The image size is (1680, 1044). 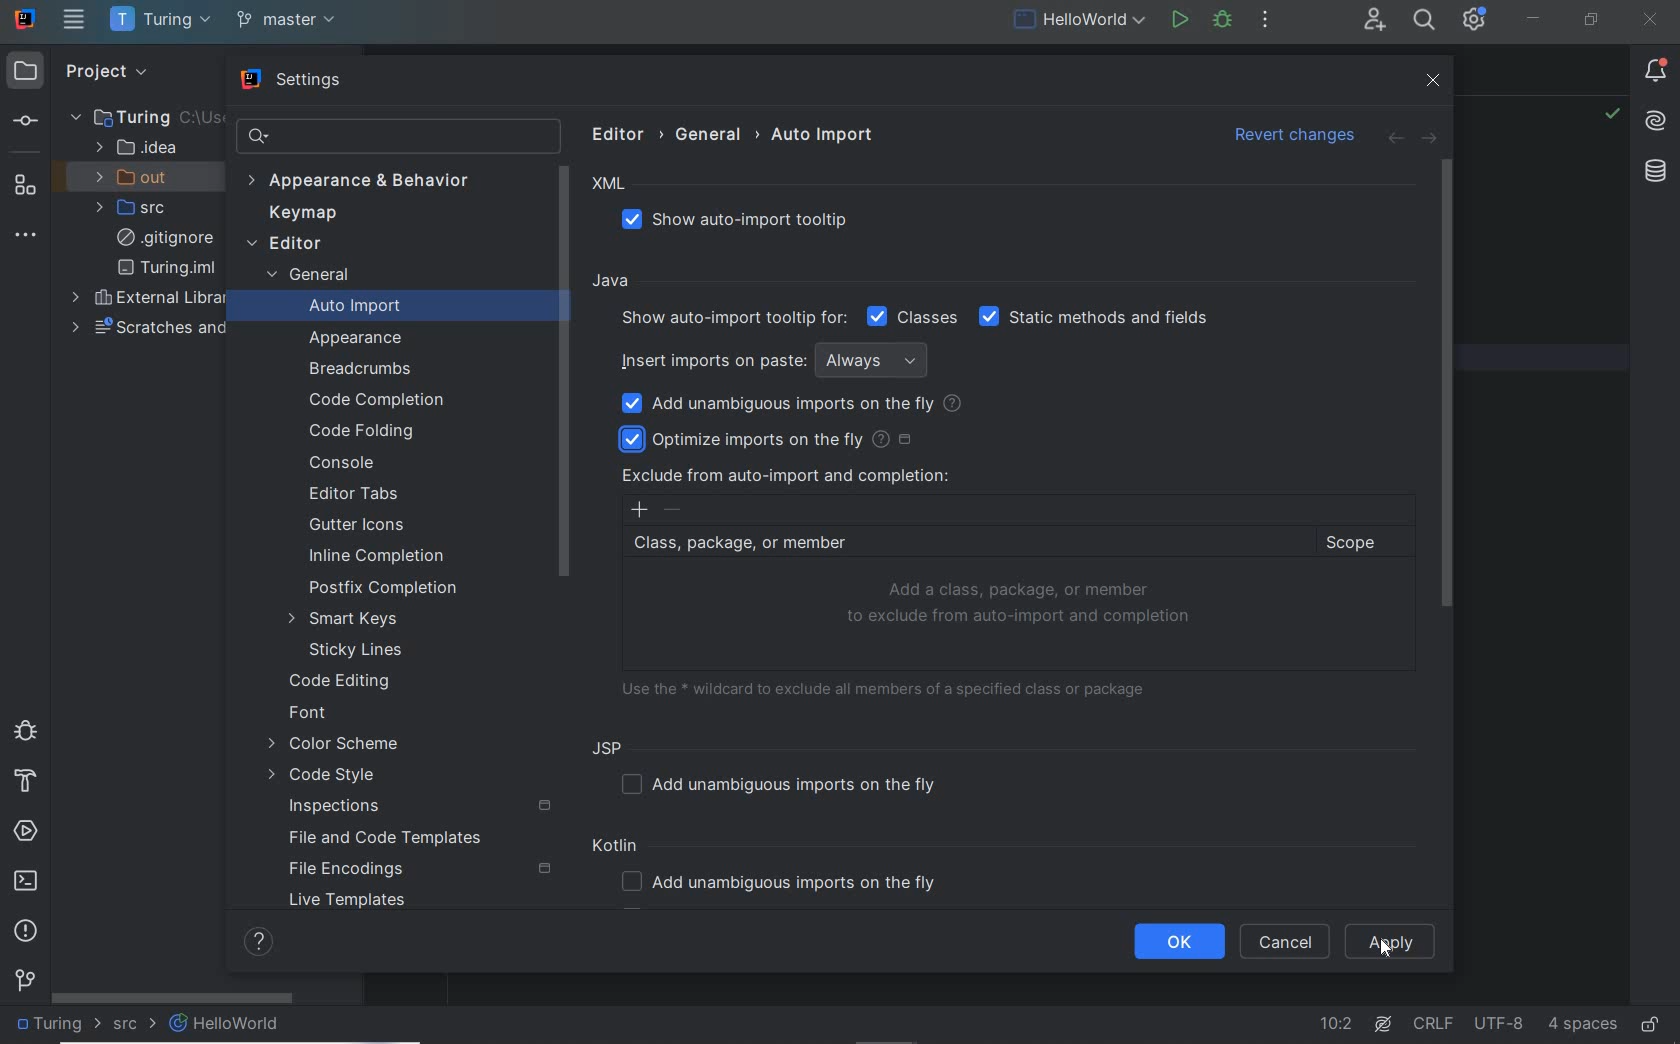 What do you see at coordinates (674, 510) in the screenshot?
I see `REMOVE` at bounding box center [674, 510].